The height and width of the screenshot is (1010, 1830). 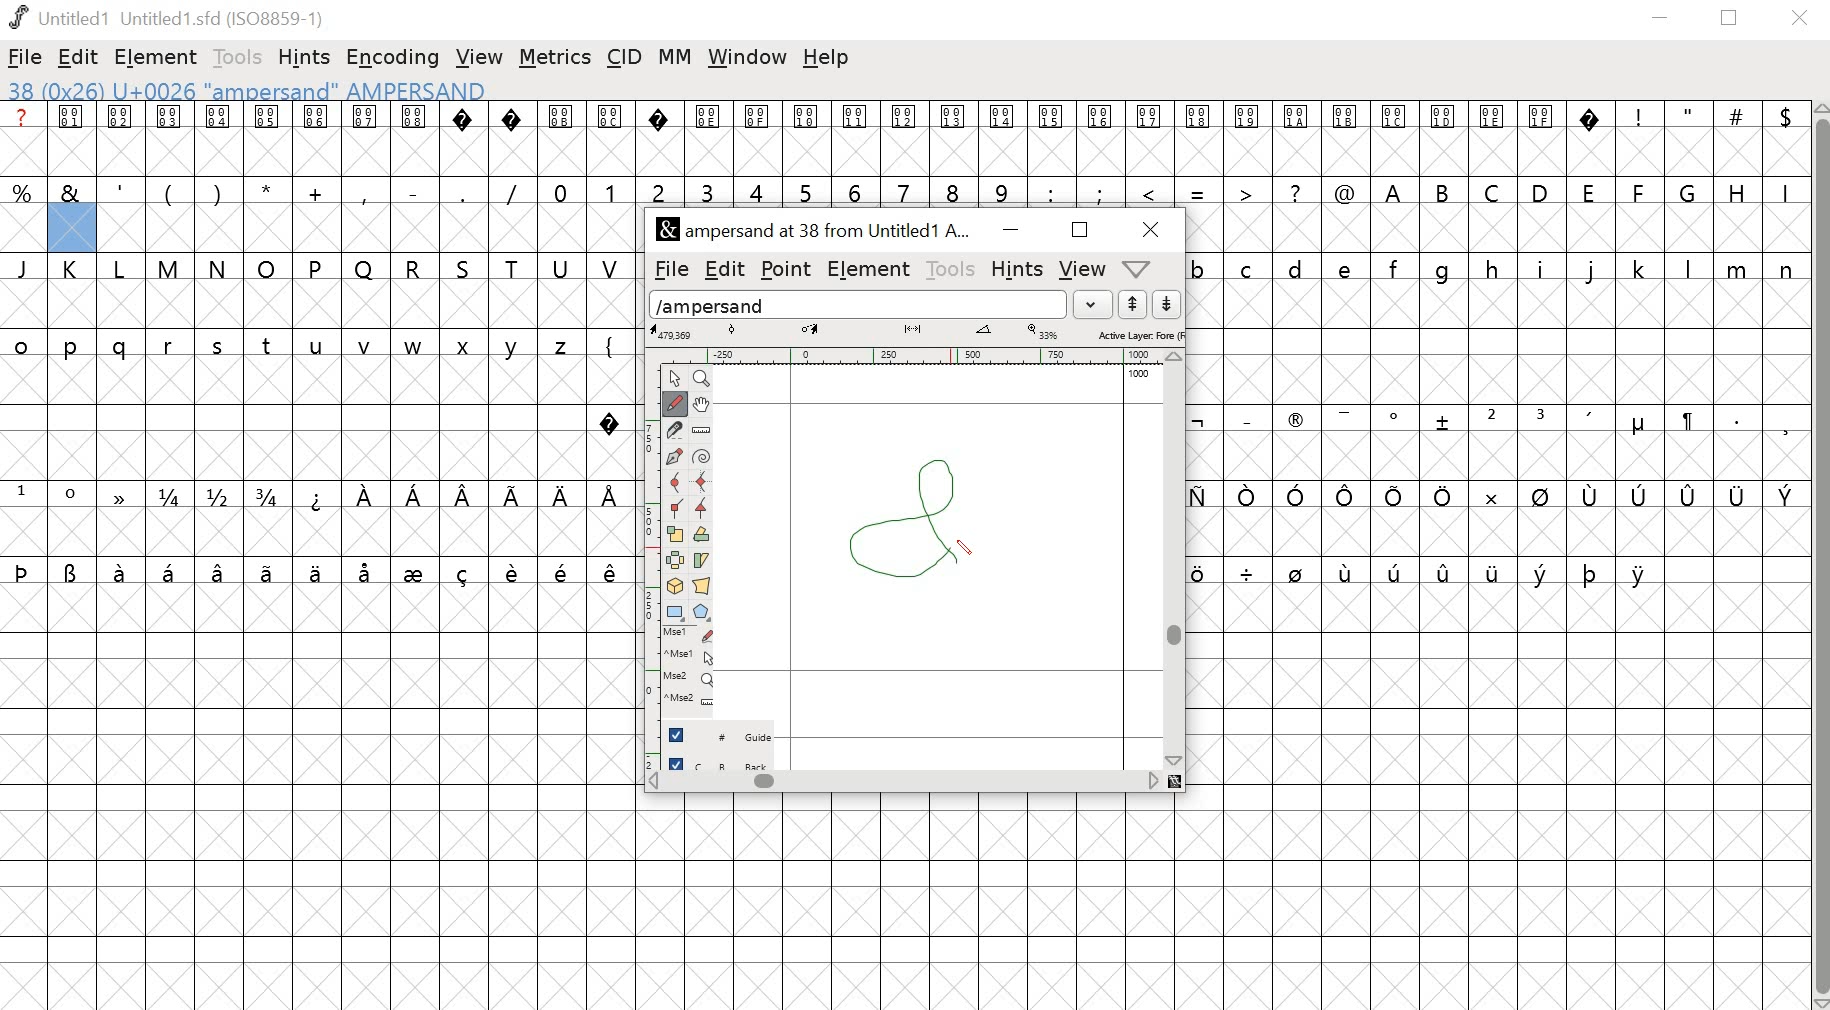 I want to click on horizontal scrollbar, so click(x=914, y=782).